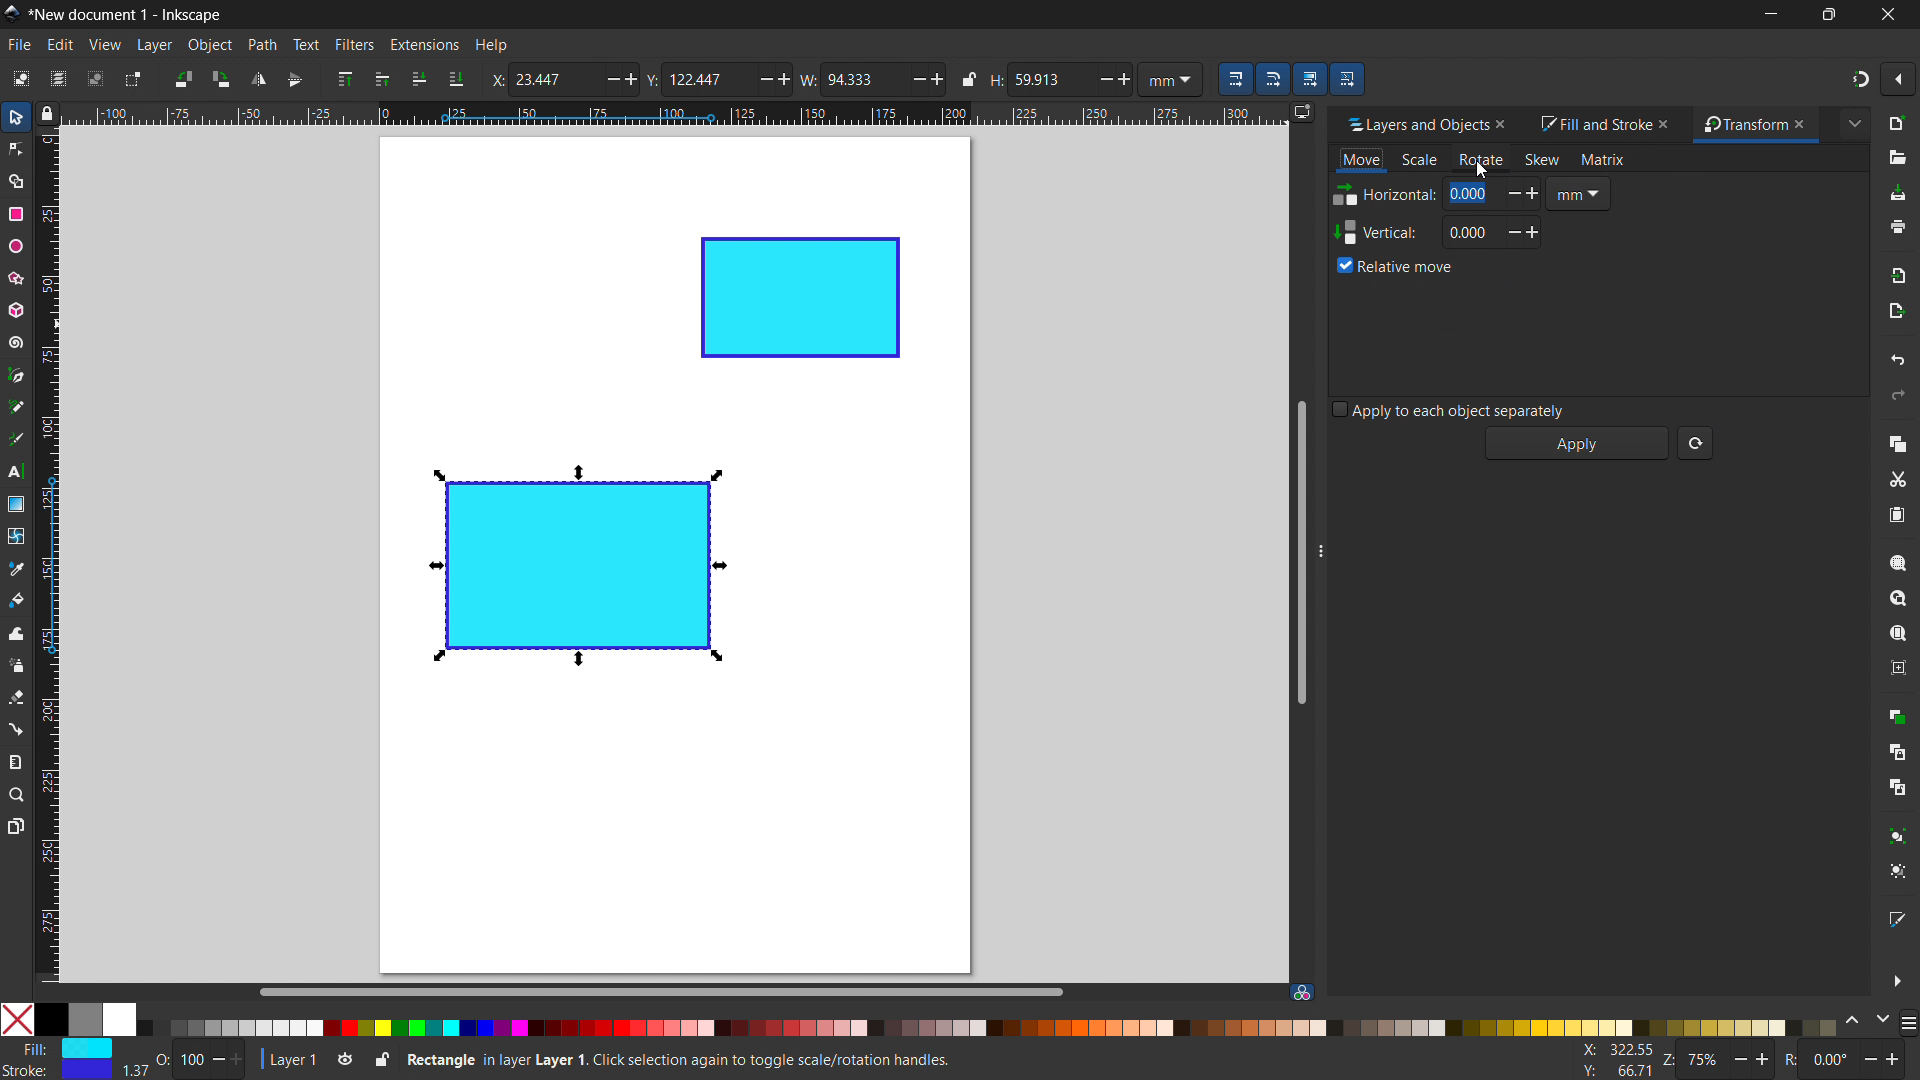  What do you see at coordinates (801, 298) in the screenshot?
I see `object 2` at bounding box center [801, 298].